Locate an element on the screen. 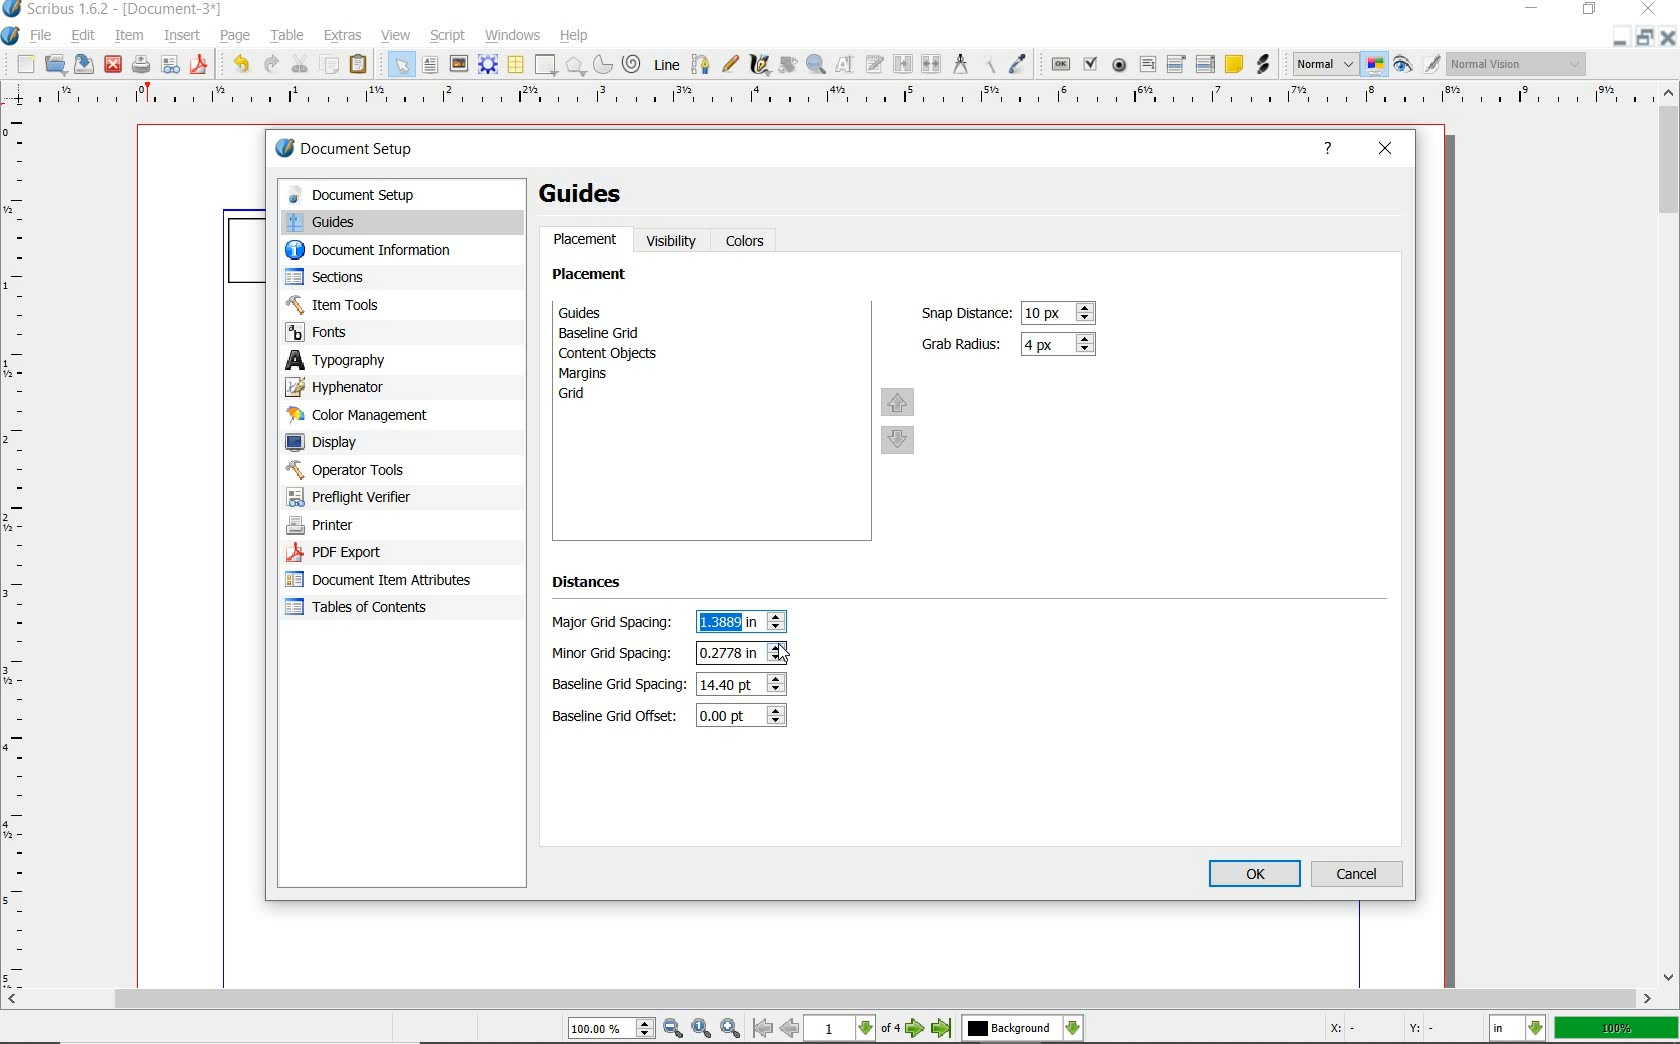 Image resolution: width=1680 pixels, height=1044 pixels. pdf list box is located at coordinates (1206, 63).